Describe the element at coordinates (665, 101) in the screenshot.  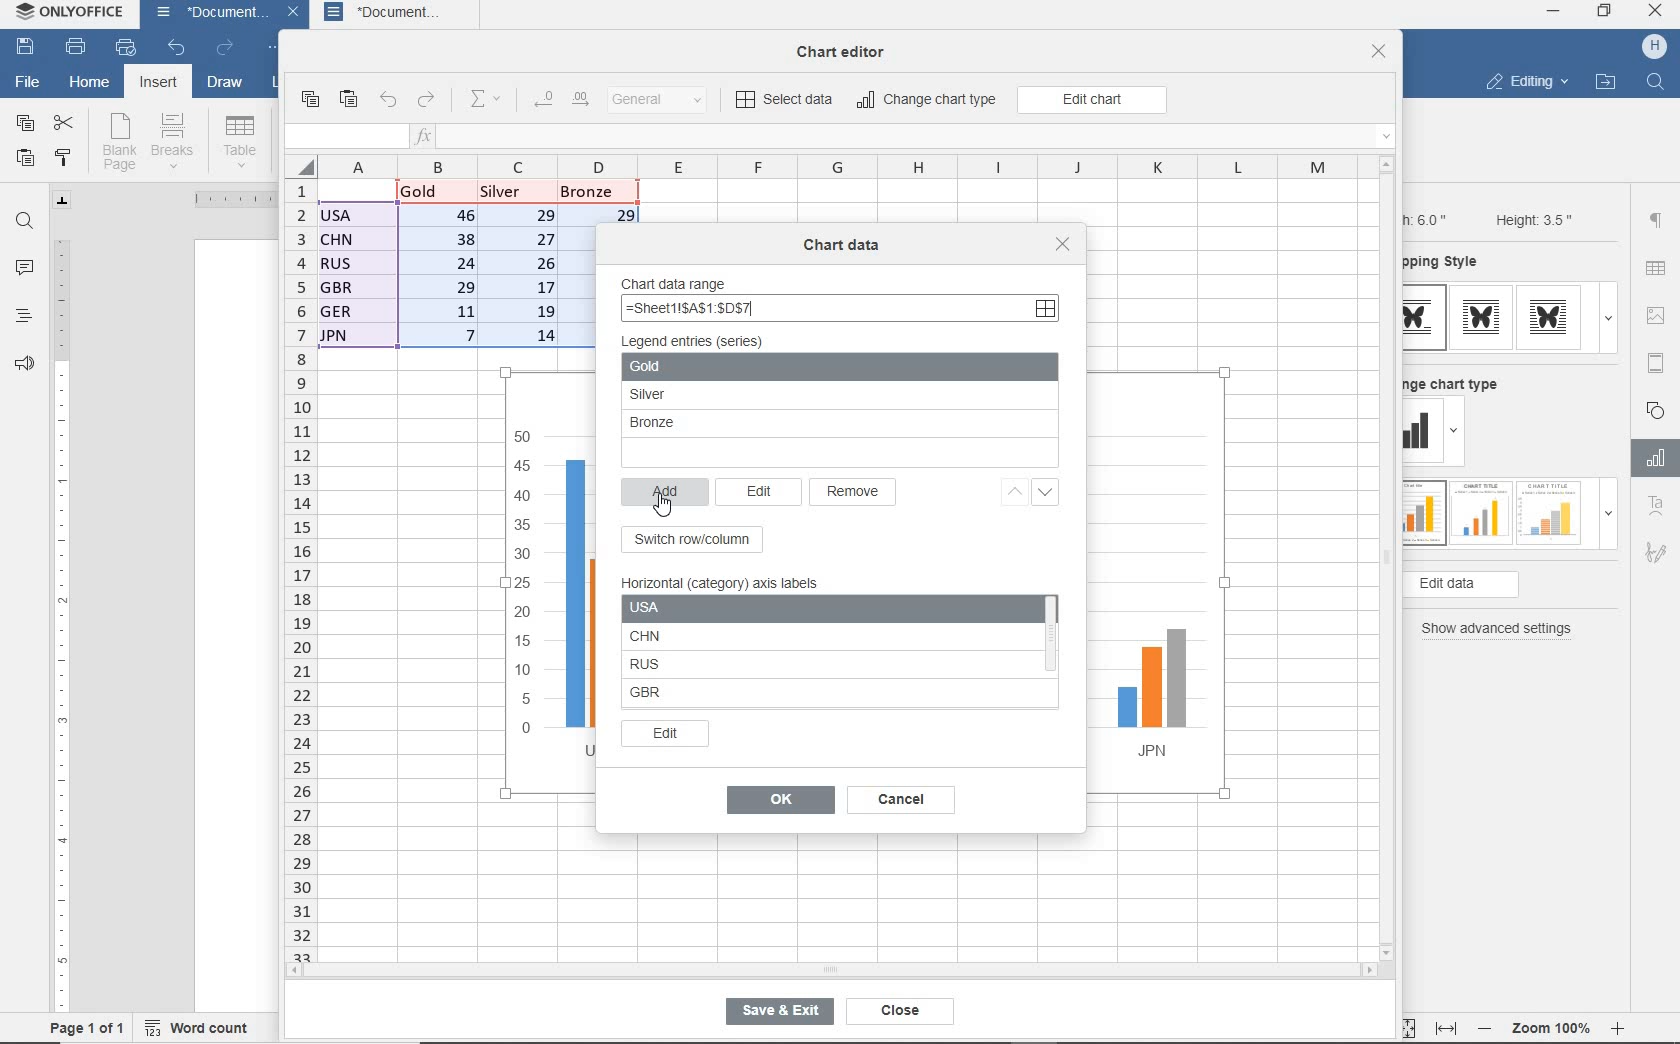
I see `number format` at that location.